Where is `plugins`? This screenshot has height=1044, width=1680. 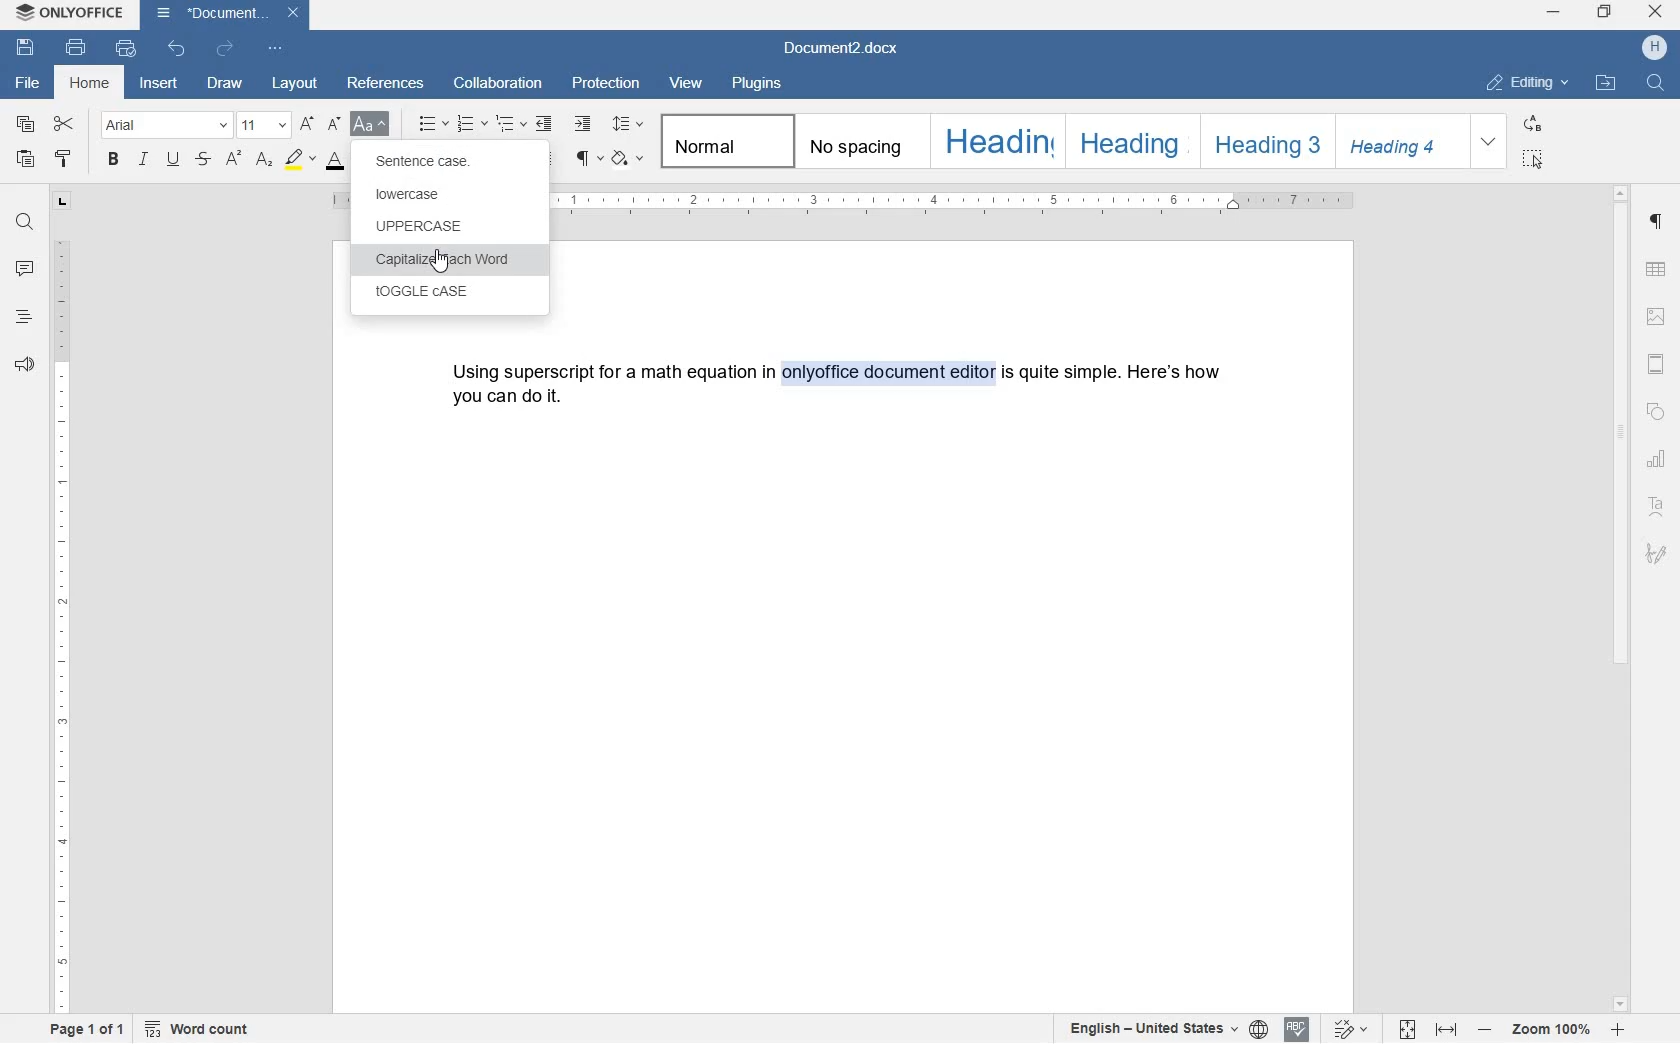
plugins is located at coordinates (759, 84).